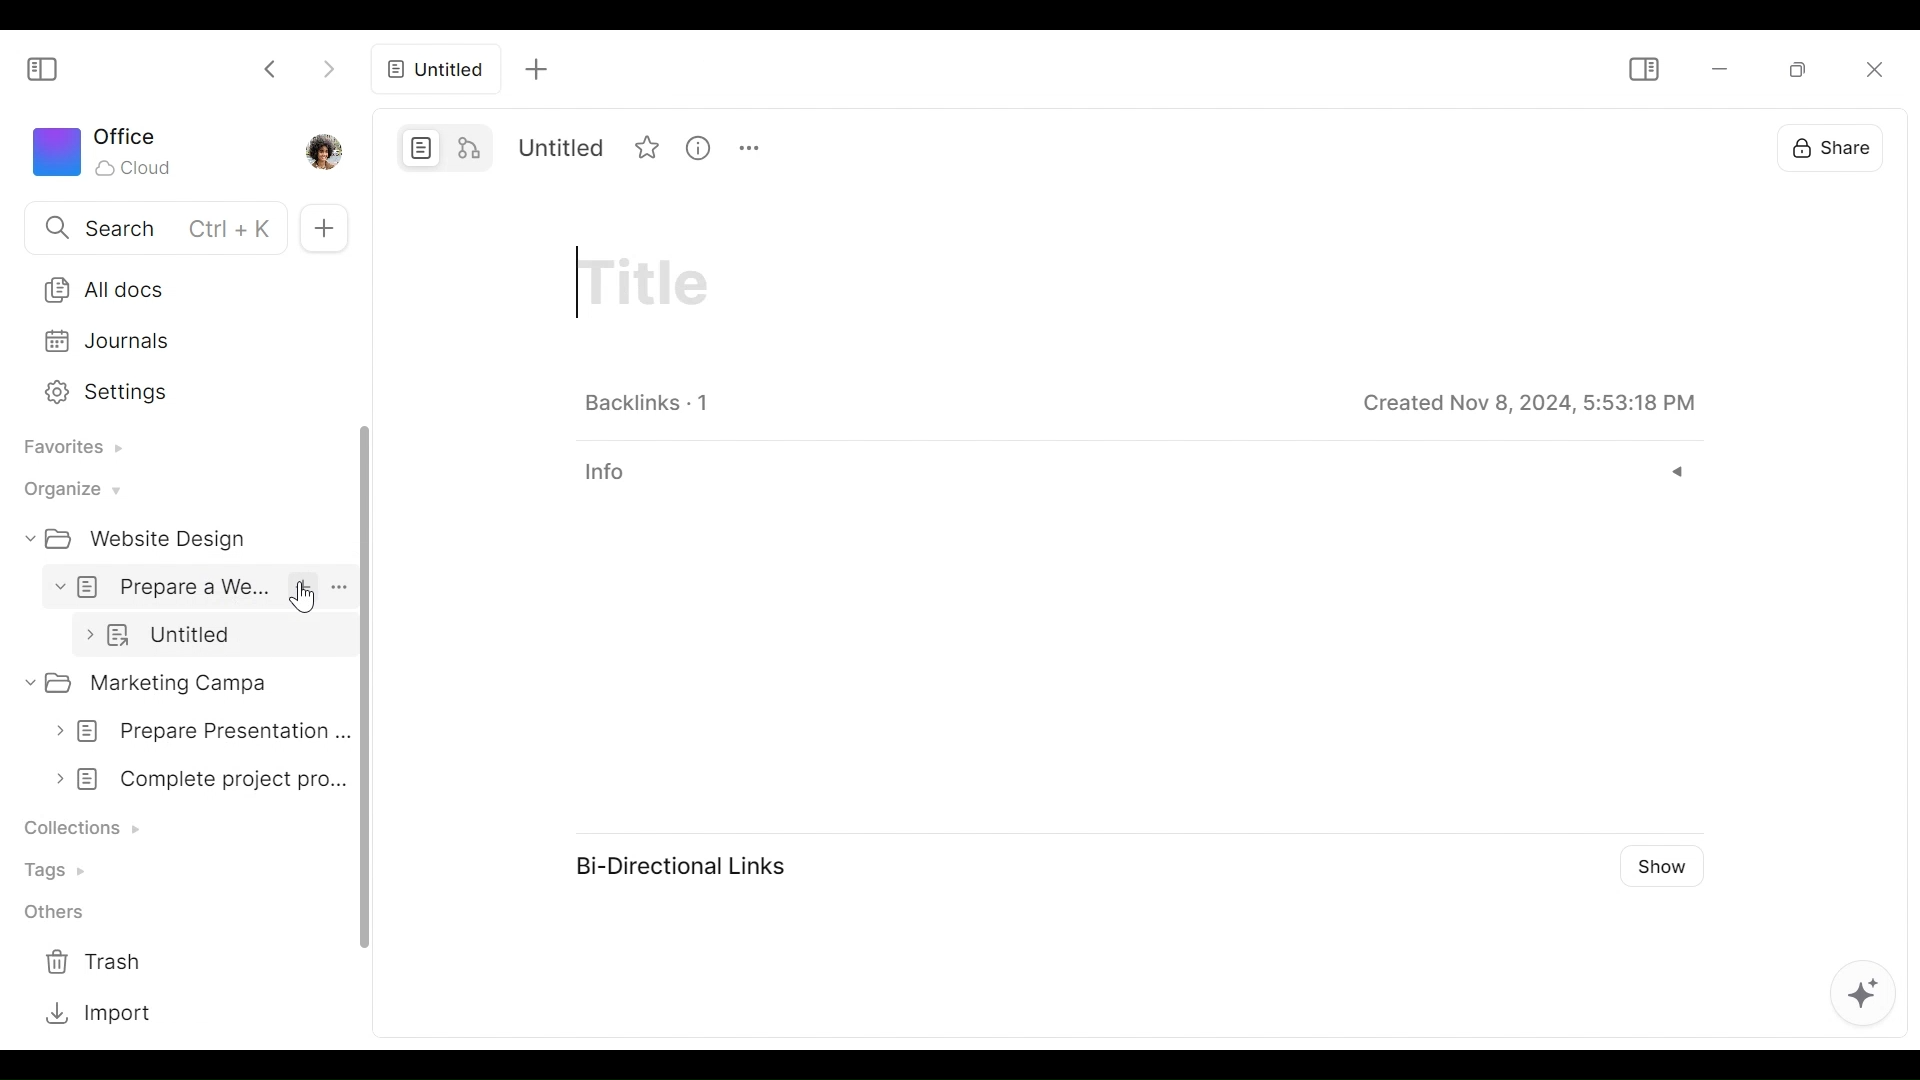 The height and width of the screenshot is (1080, 1920). What do you see at coordinates (907, 147) in the screenshot?
I see `View Information` at bounding box center [907, 147].